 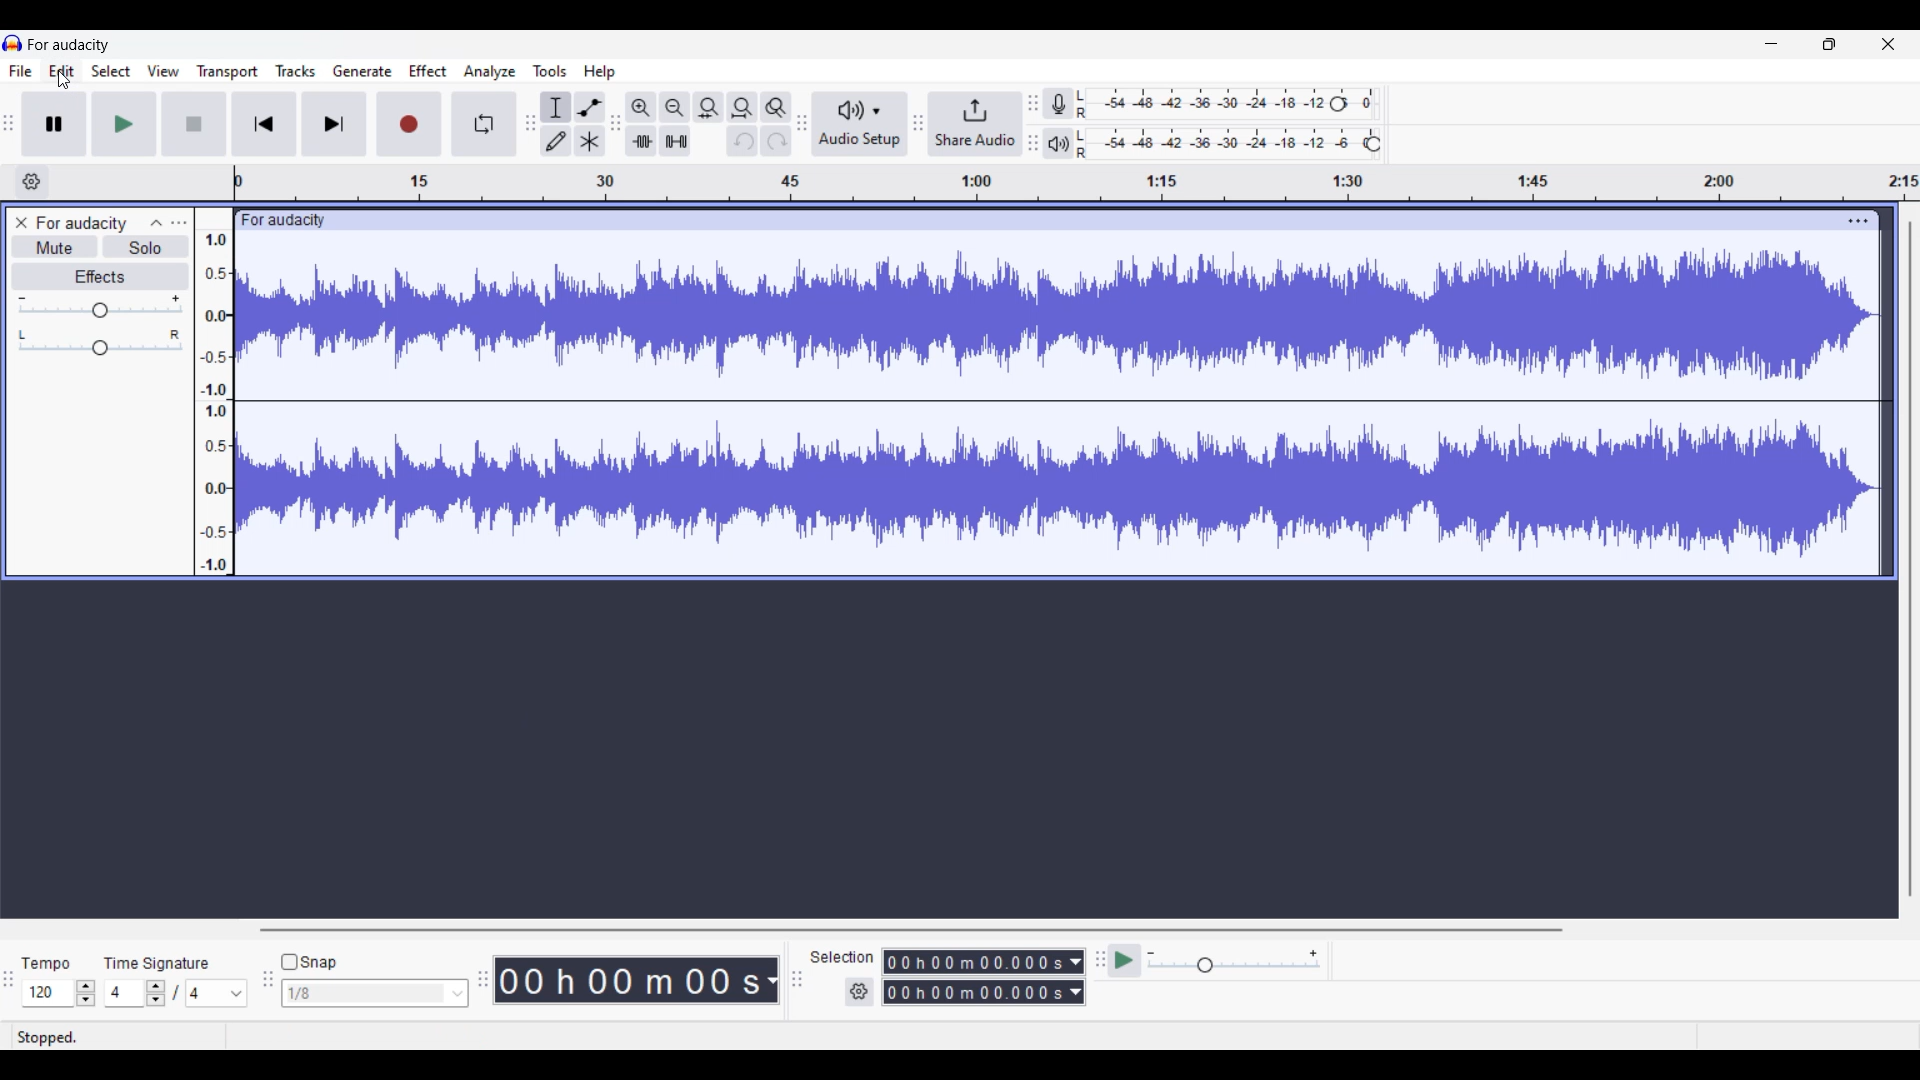 What do you see at coordinates (146, 247) in the screenshot?
I see `Solo` at bounding box center [146, 247].